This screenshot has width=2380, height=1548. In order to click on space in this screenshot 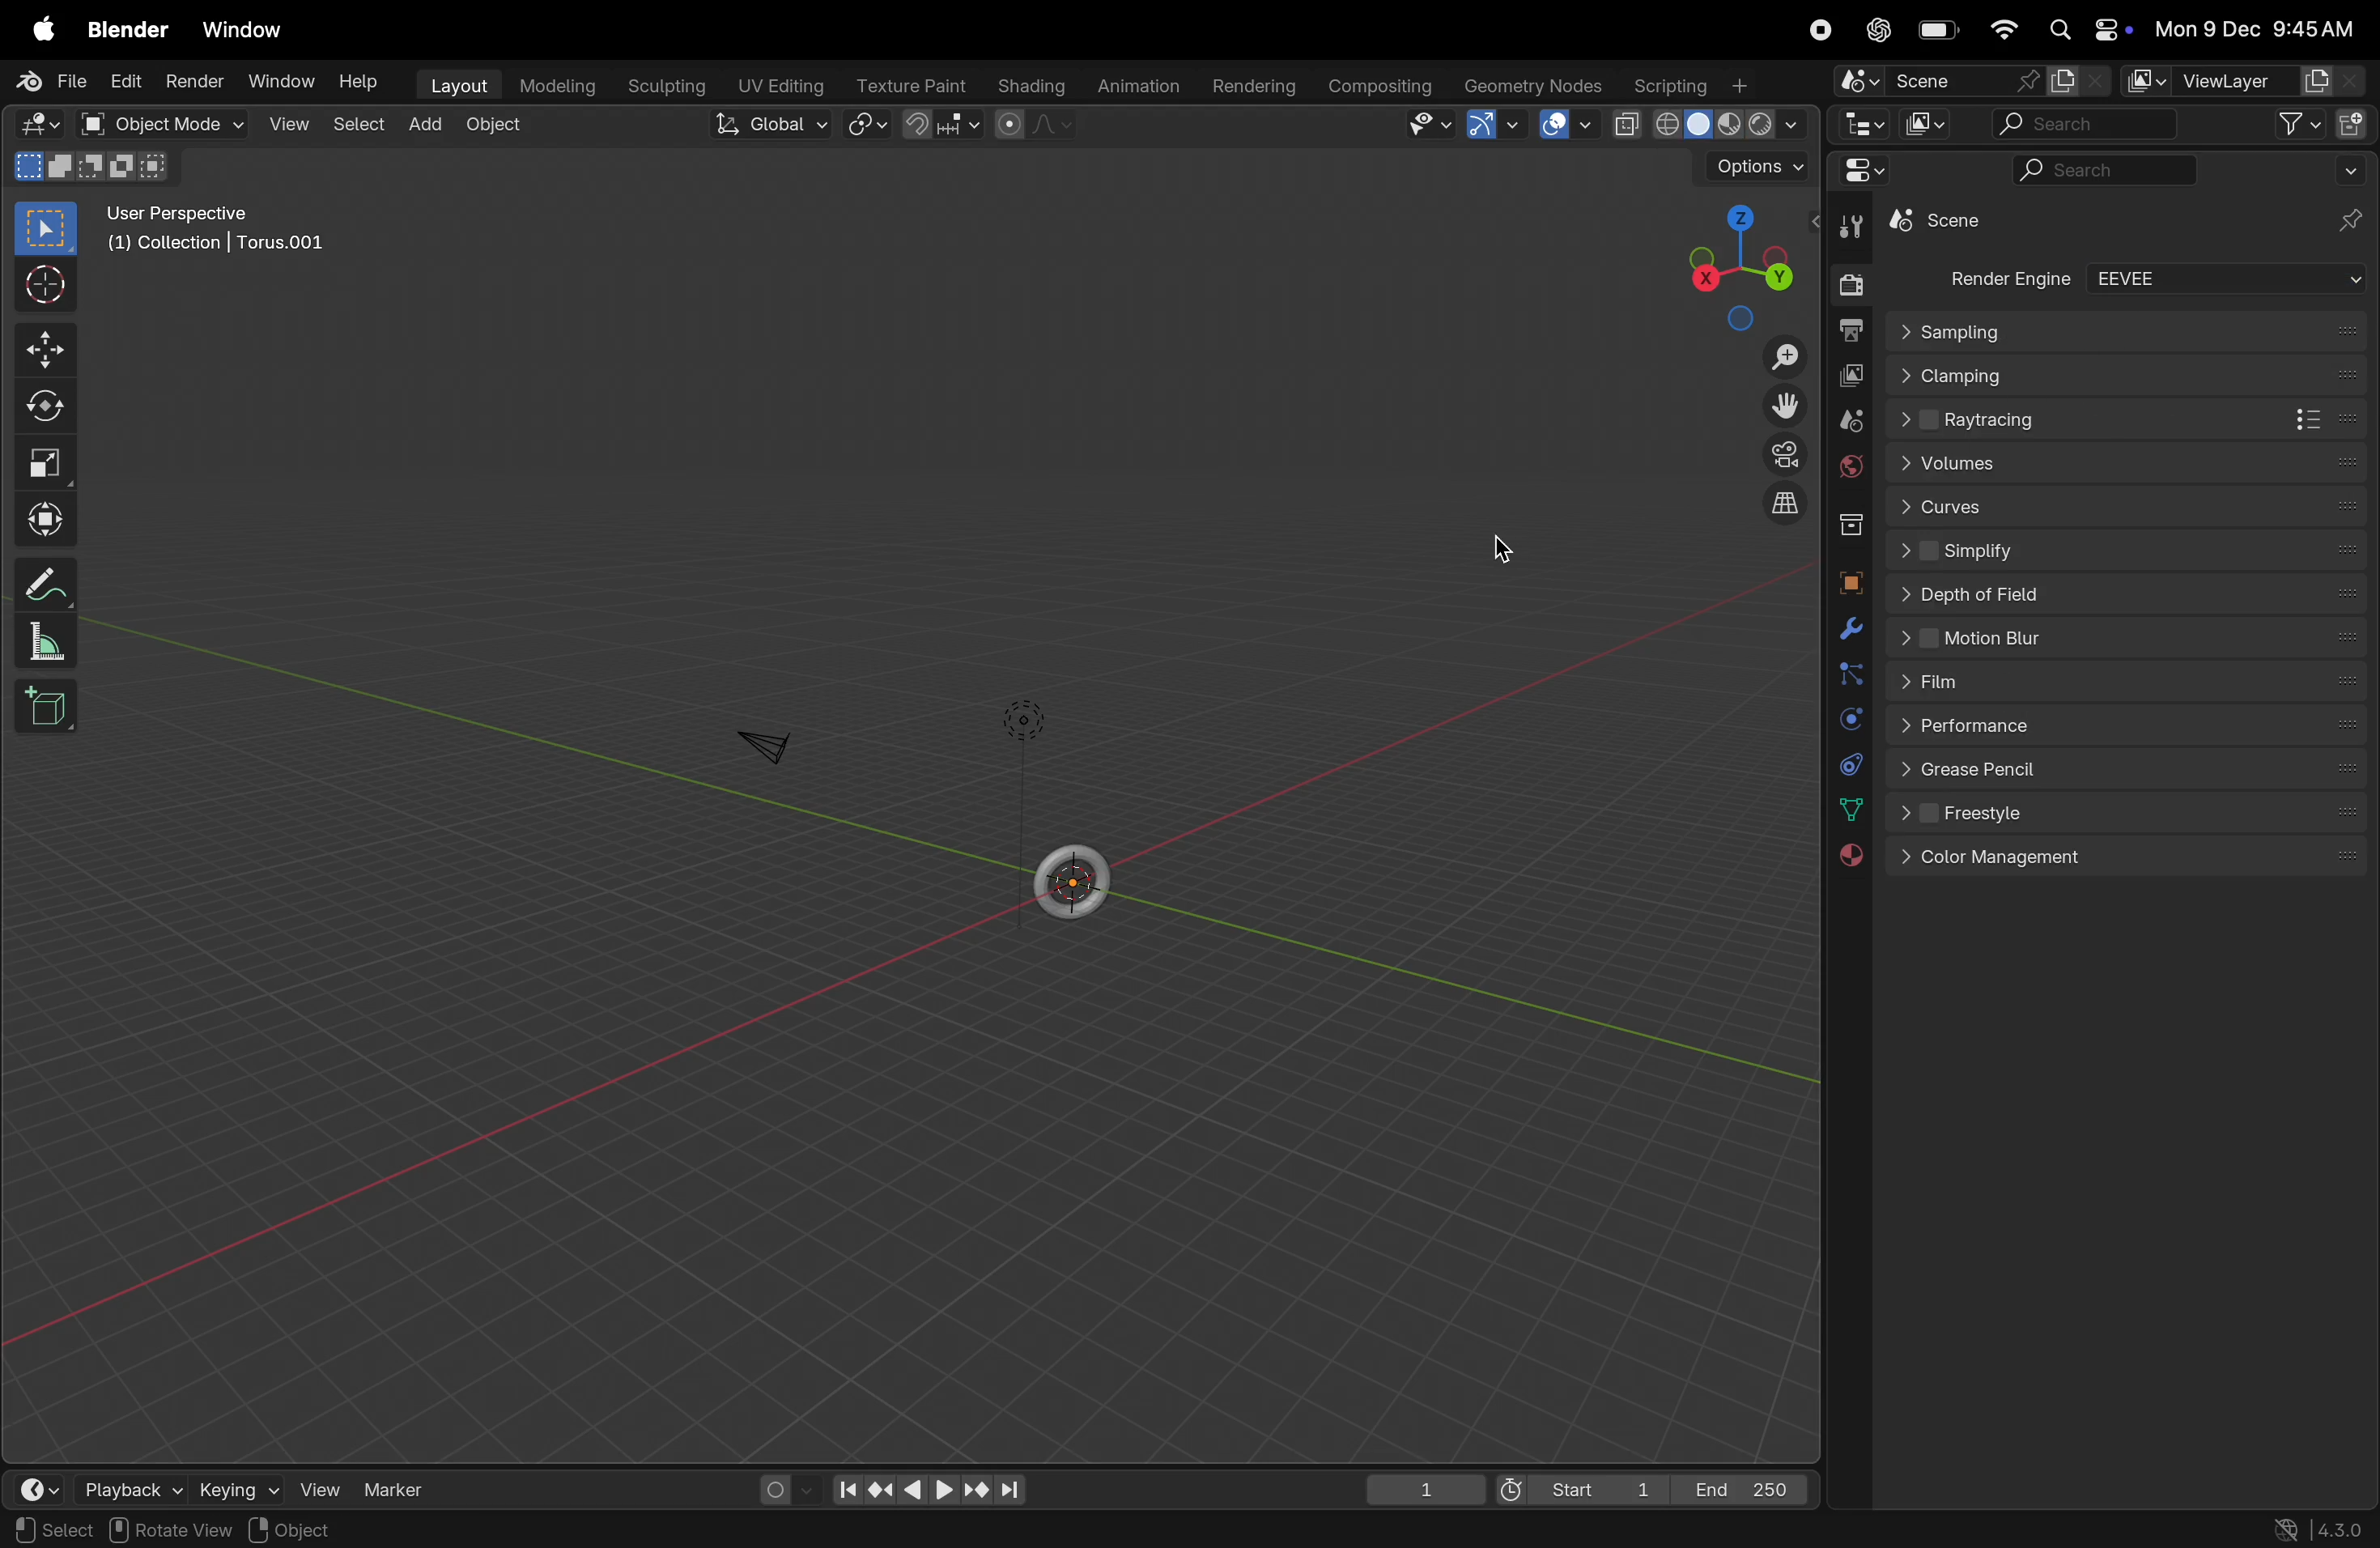, I will do `click(1566, 126)`.